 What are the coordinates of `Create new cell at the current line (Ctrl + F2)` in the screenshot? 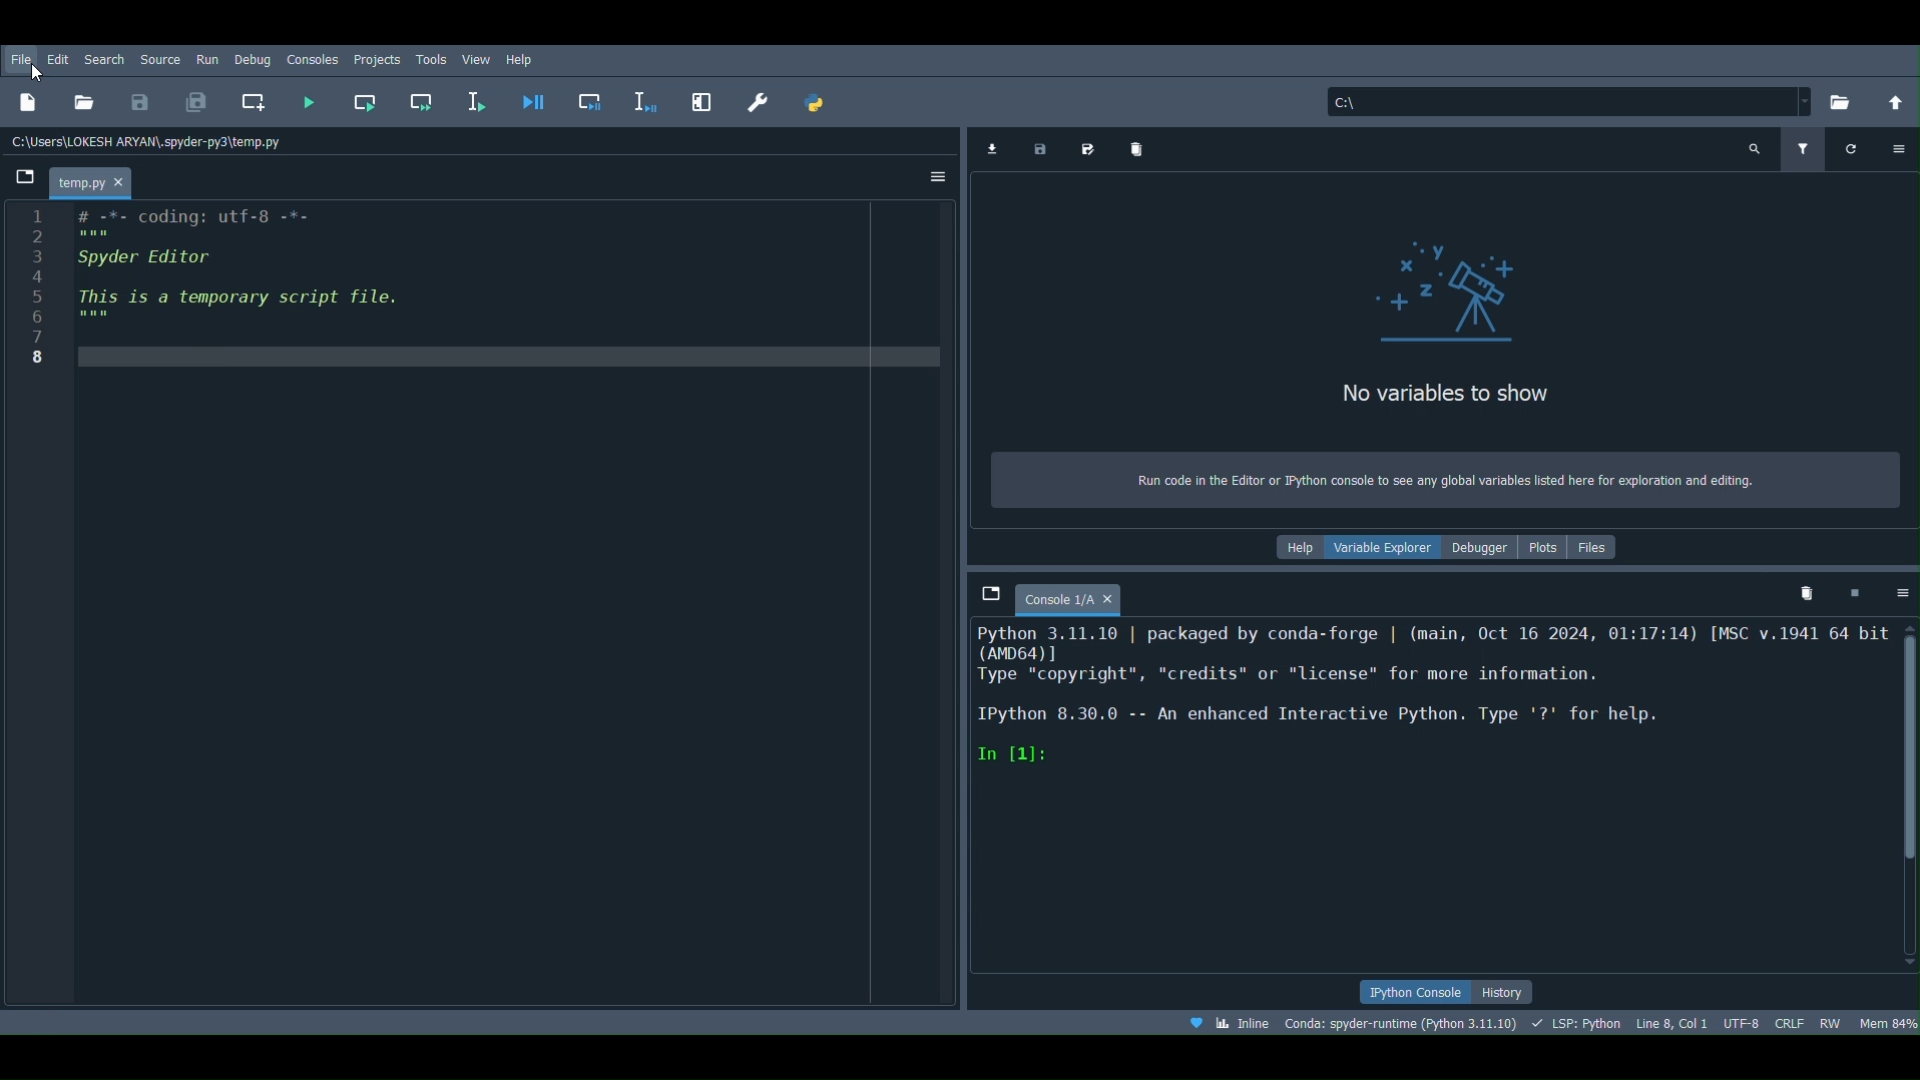 It's located at (254, 105).